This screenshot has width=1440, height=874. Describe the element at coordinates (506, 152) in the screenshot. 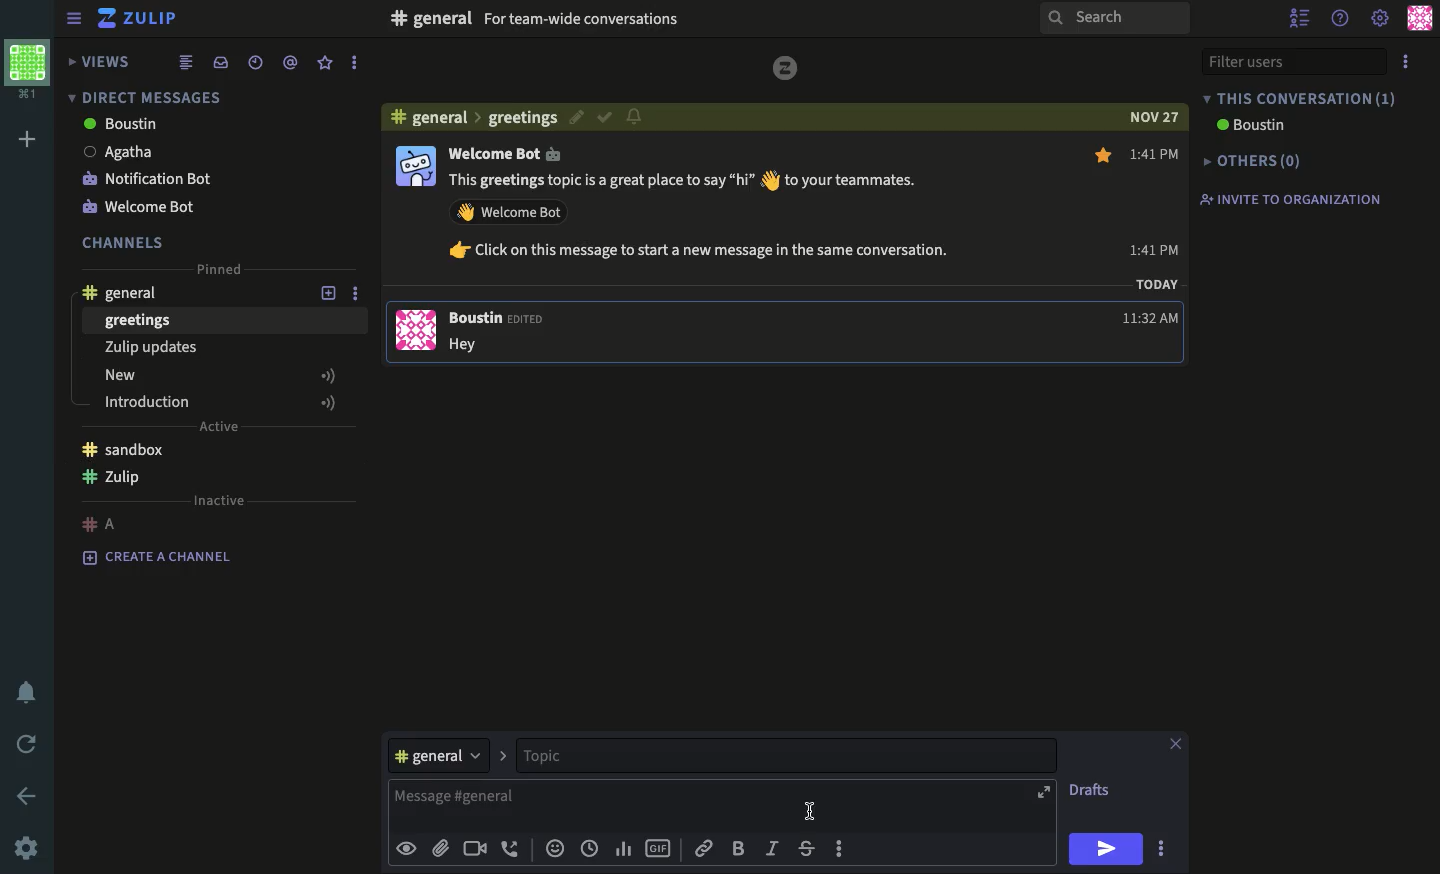

I see `Welcome Bot` at that location.